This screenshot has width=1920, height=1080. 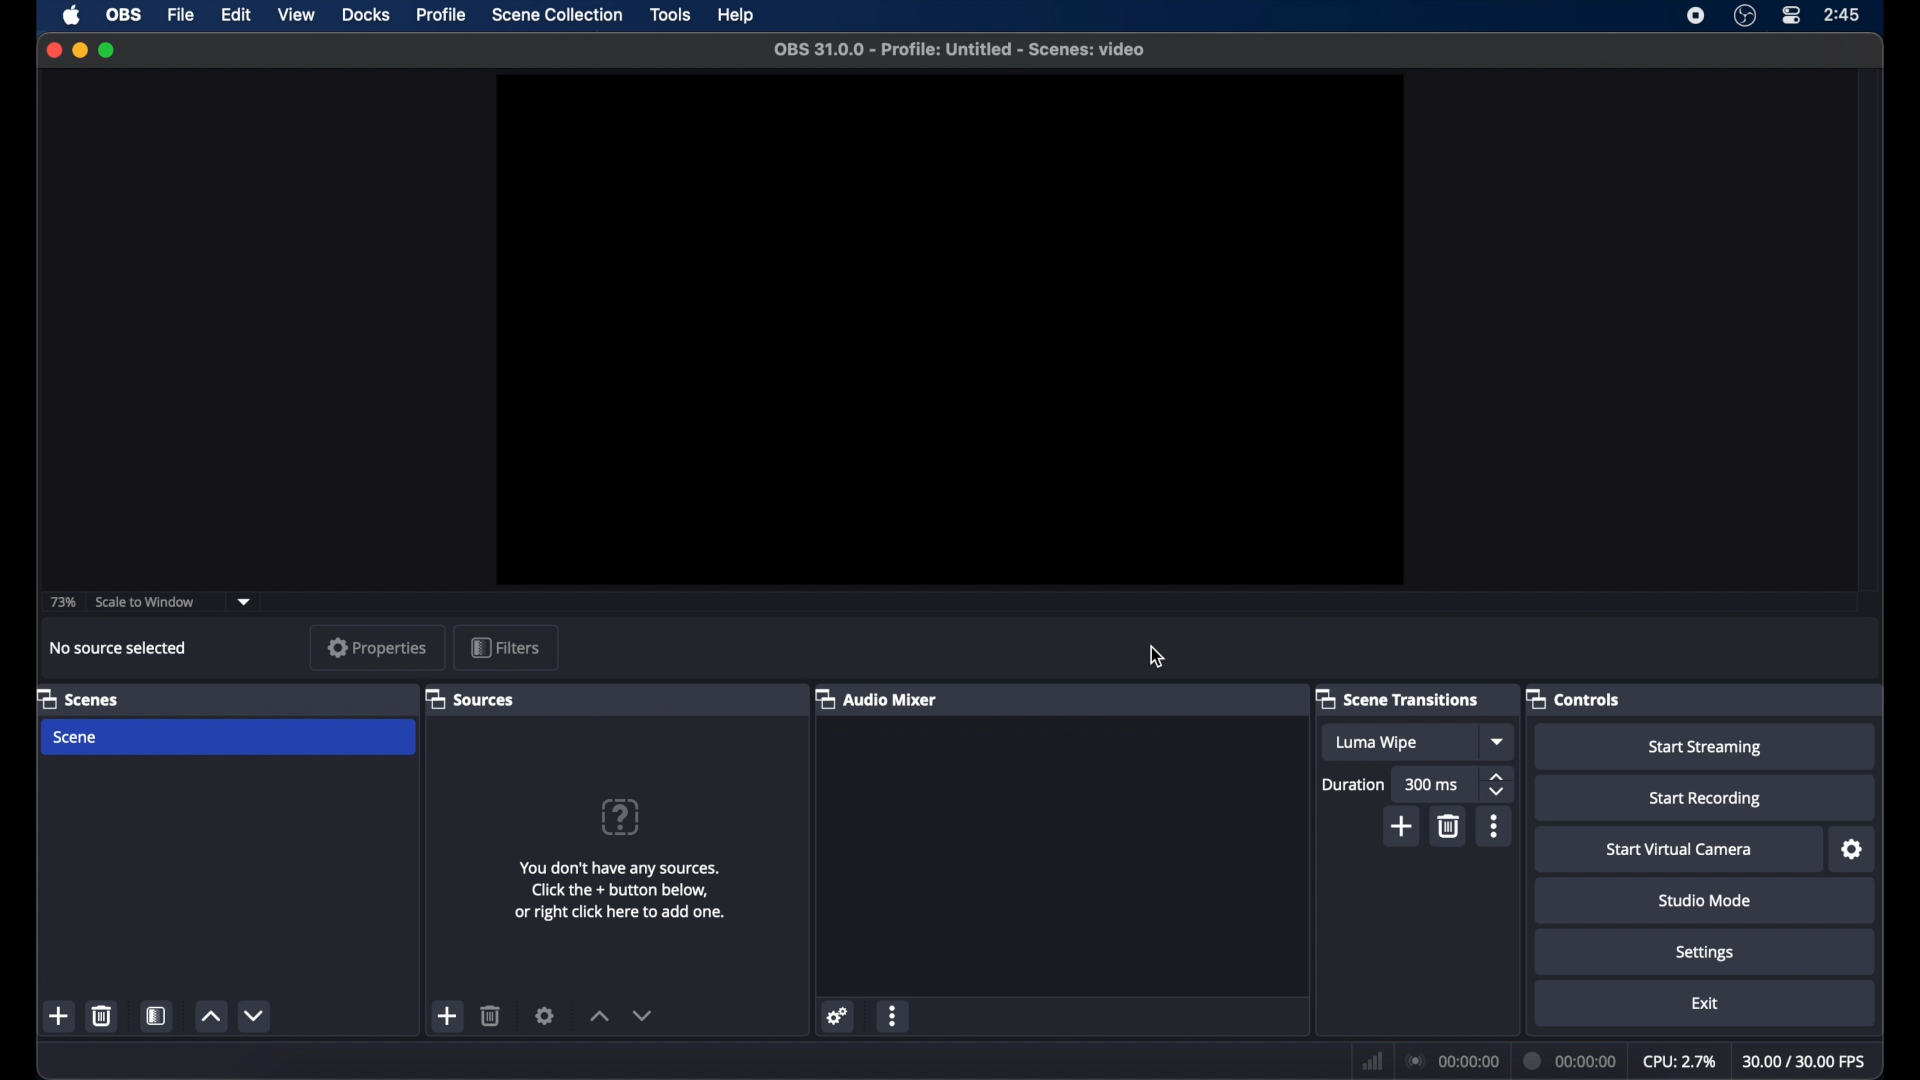 What do you see at coordinates (181, 16) in the screenshot?
I see `file` at bounding box center [181, 16].